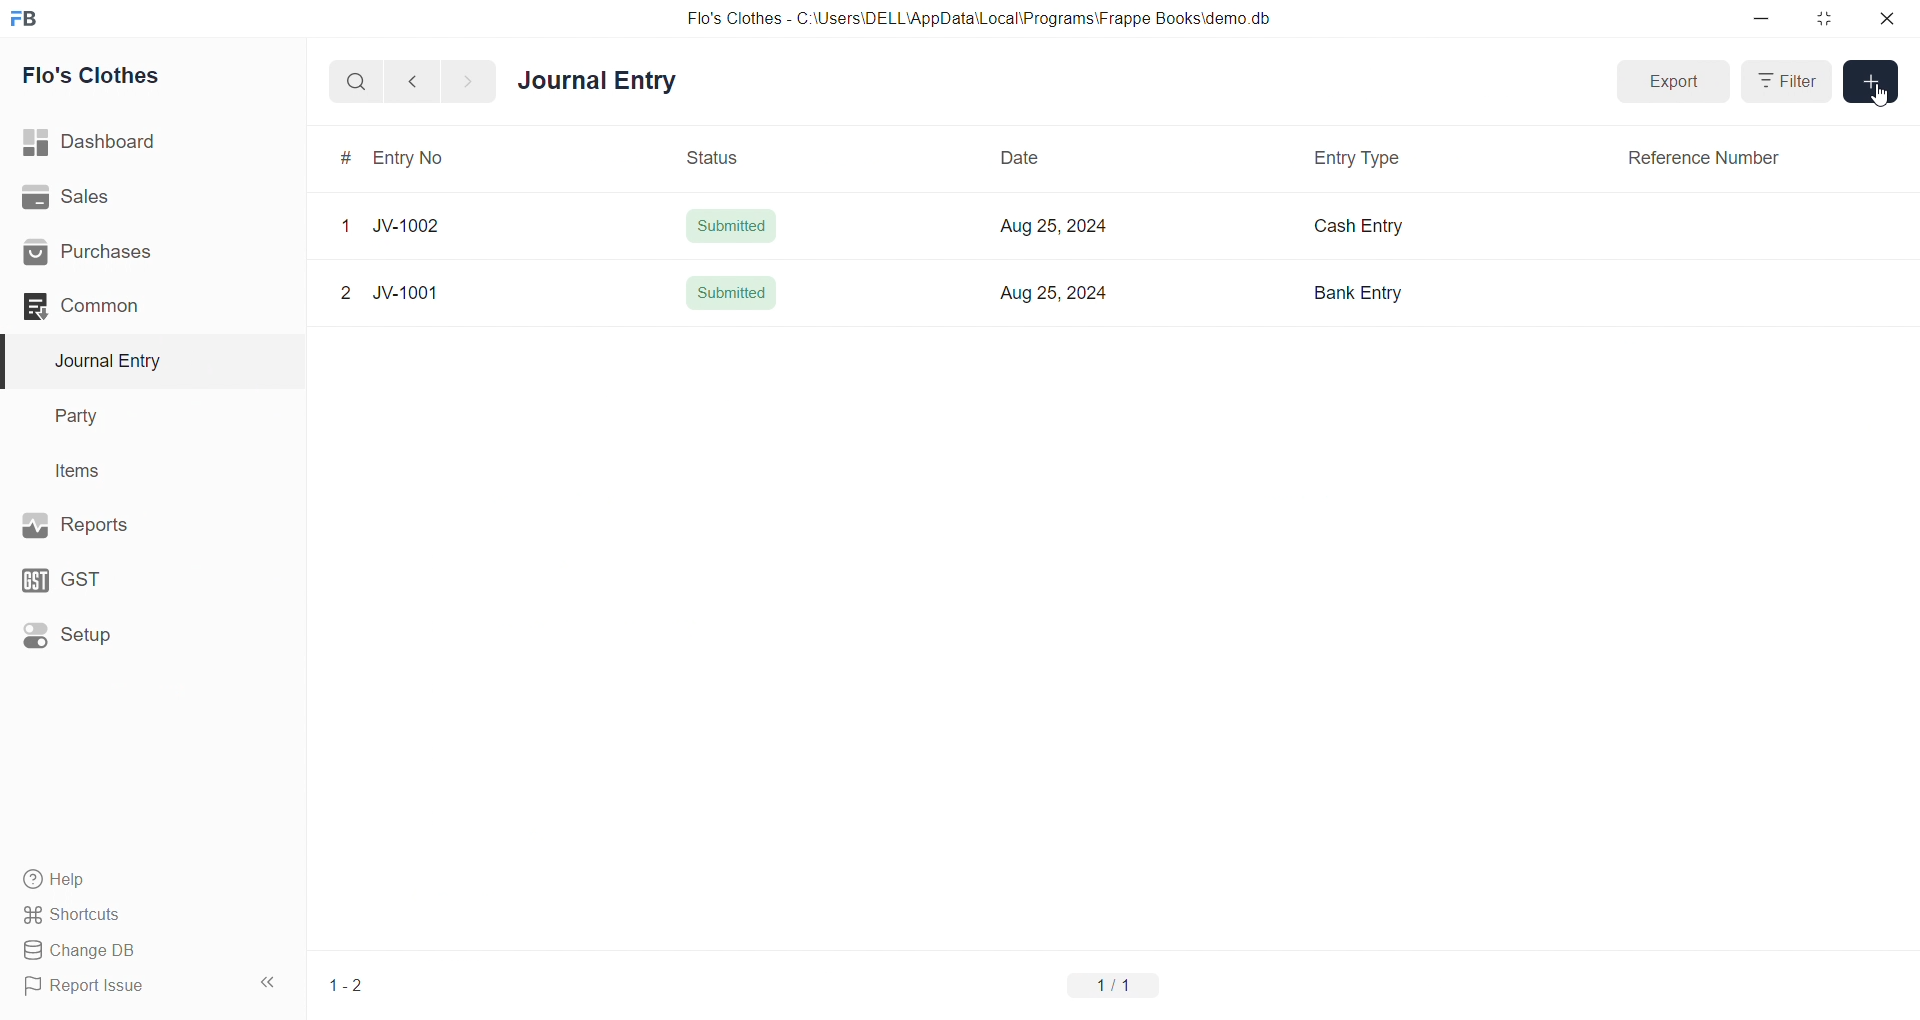  What do you see at coordinates (1117, 984) in the screenshot?
I see `1/1` at bounding box center [1117, 984].